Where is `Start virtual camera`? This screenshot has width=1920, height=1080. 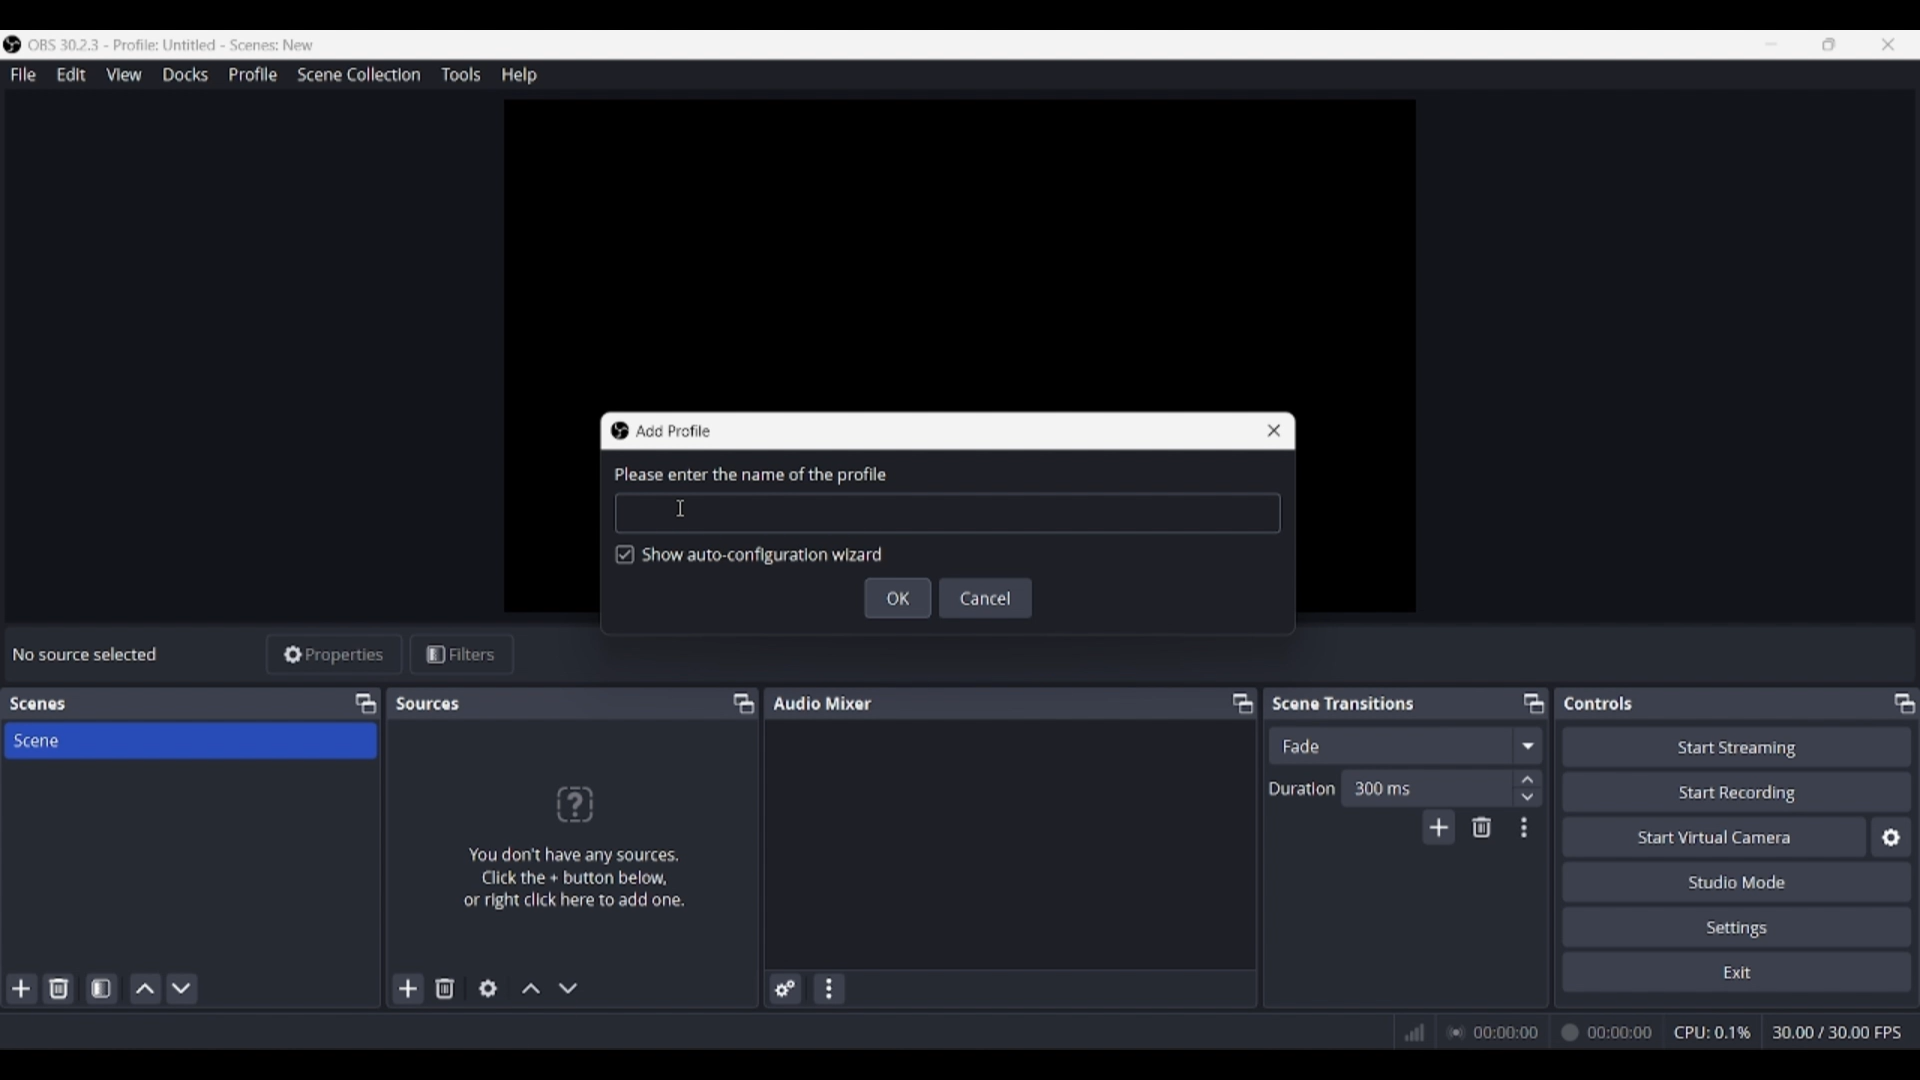 Start virtual camera is located at coordinates (1714, 836).